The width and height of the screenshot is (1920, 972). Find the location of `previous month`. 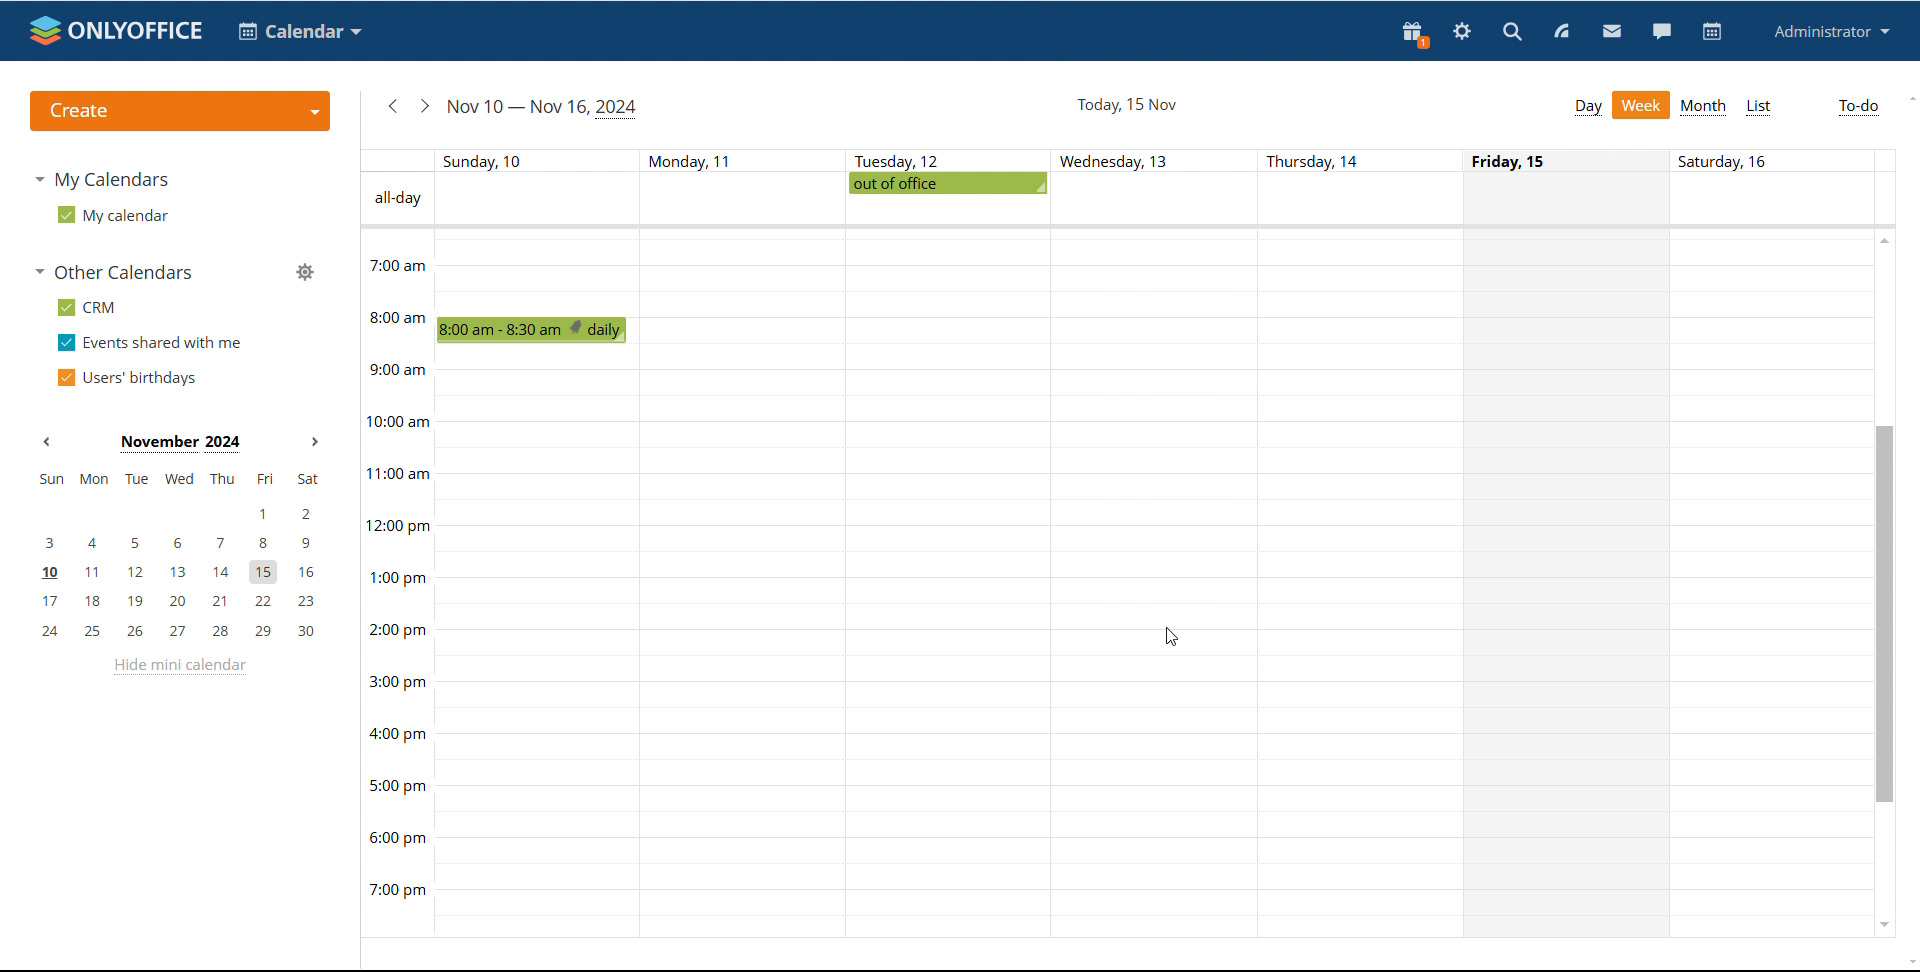

previous month is located at coordinates (48, 441).